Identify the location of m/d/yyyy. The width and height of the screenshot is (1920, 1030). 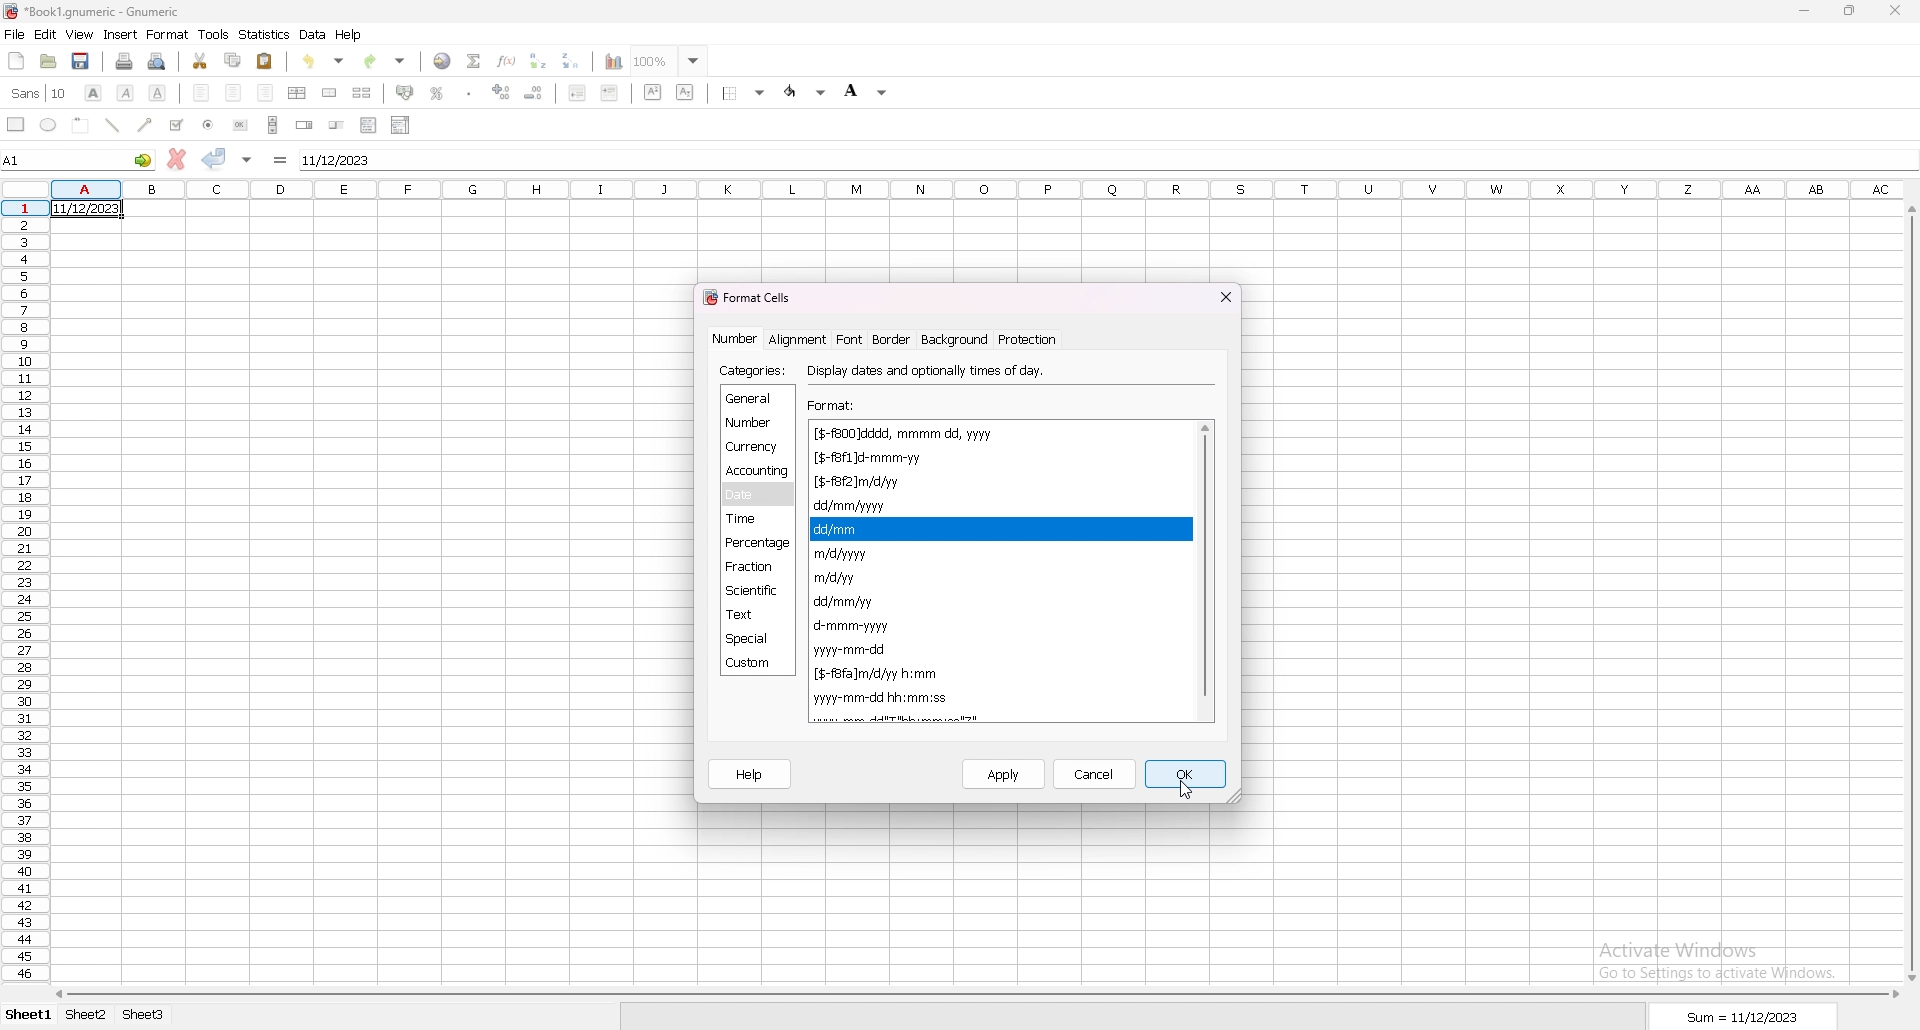
(839, 554).